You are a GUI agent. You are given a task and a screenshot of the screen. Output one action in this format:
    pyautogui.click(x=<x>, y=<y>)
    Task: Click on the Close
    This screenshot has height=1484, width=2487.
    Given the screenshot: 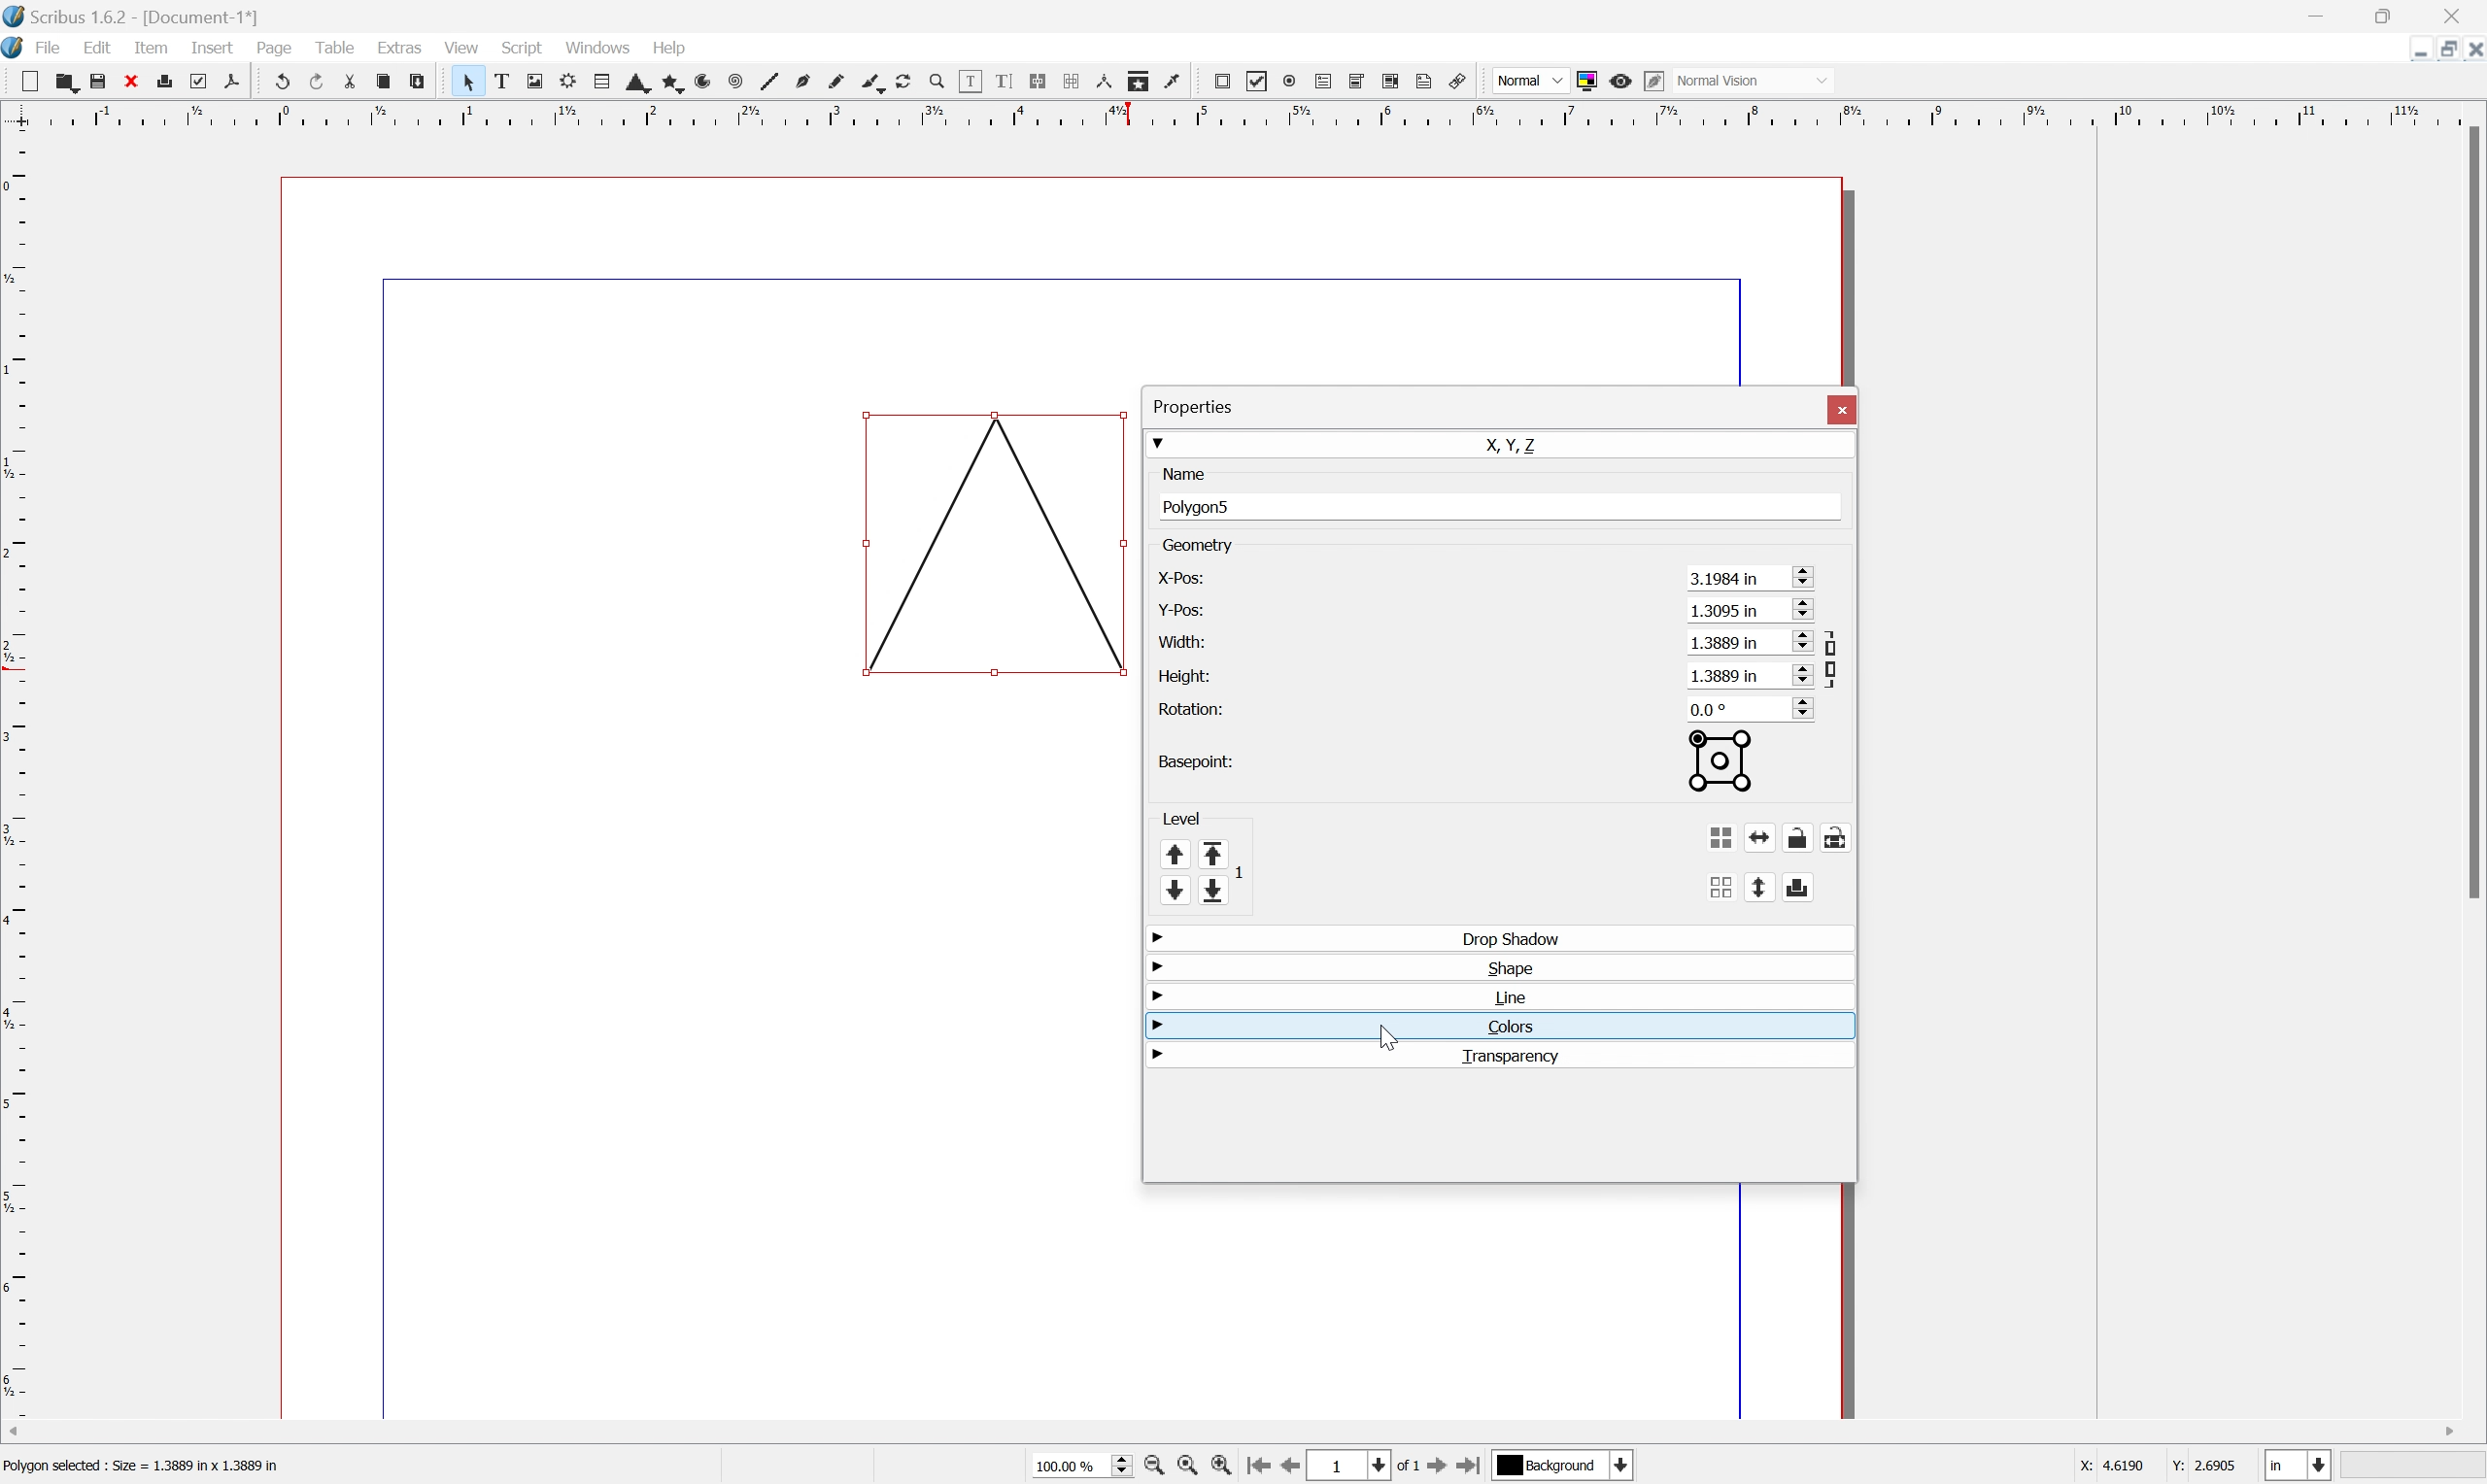 What is the action you would take?
    pyautogui.click(x=2471, y=51)
    